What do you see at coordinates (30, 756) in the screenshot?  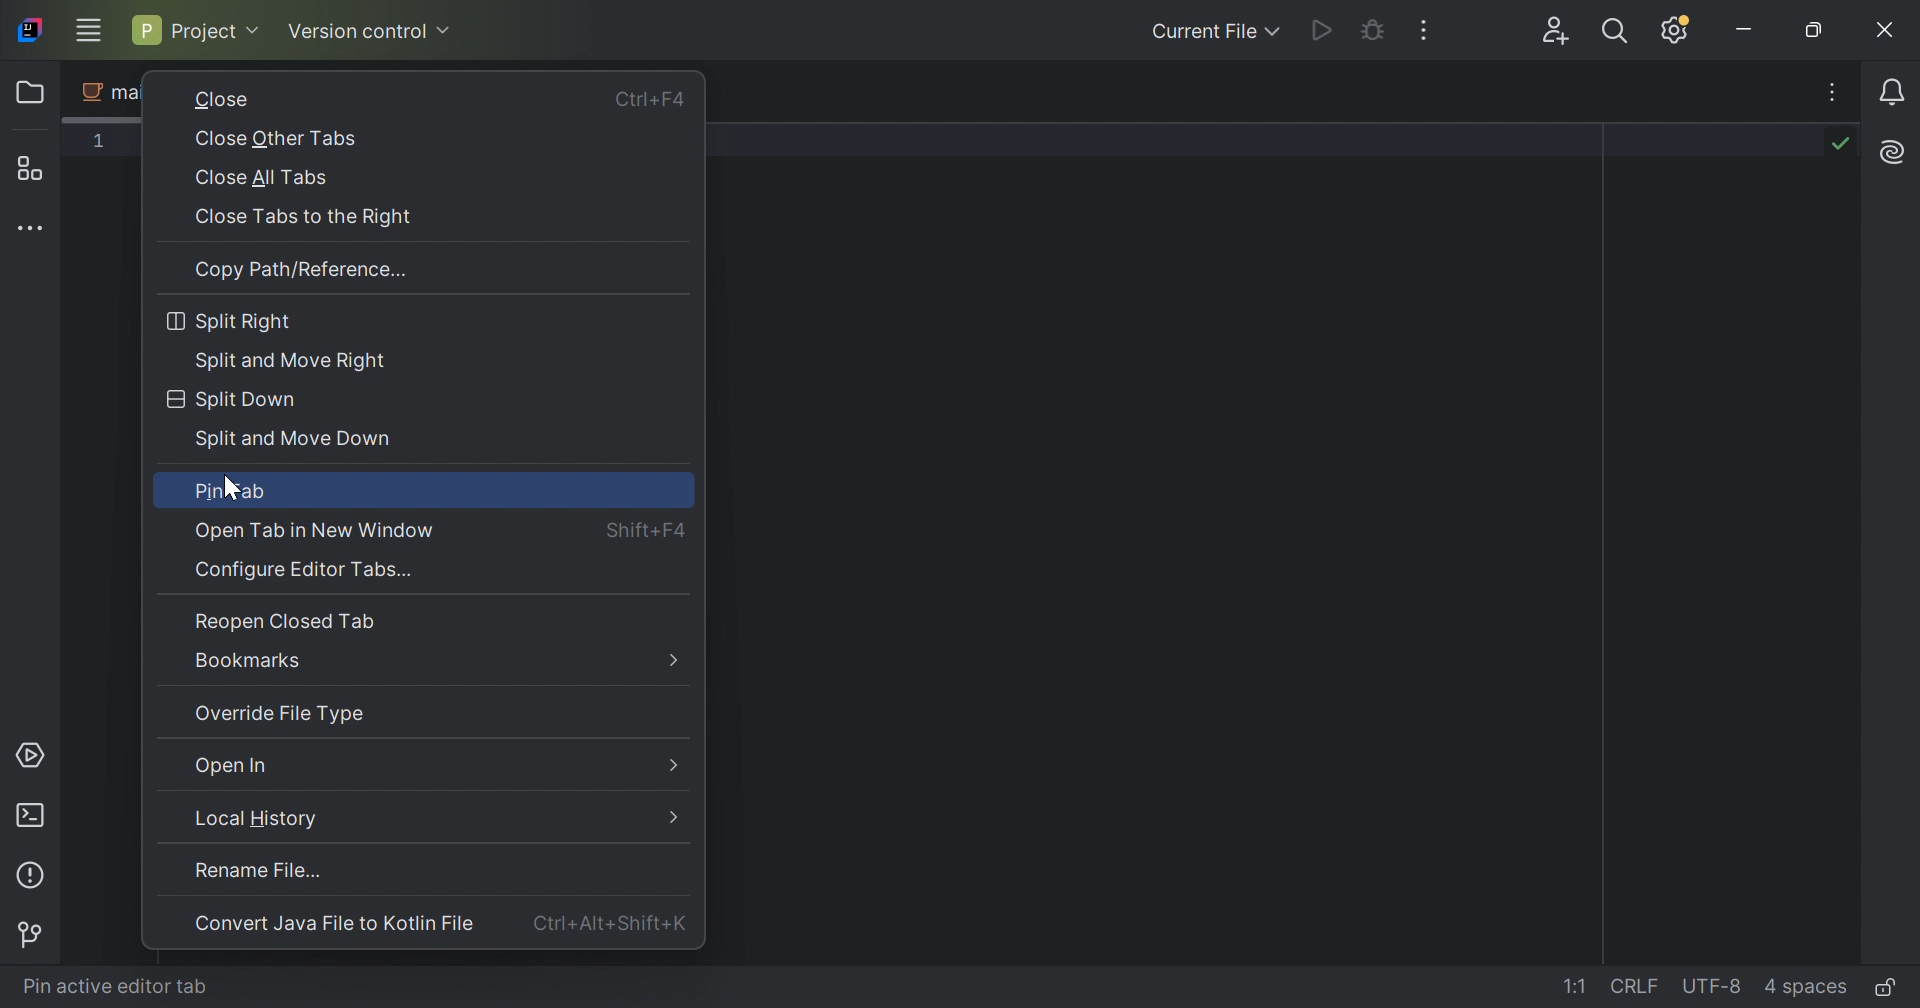 I see `Services` at bounding box center [30, 756].